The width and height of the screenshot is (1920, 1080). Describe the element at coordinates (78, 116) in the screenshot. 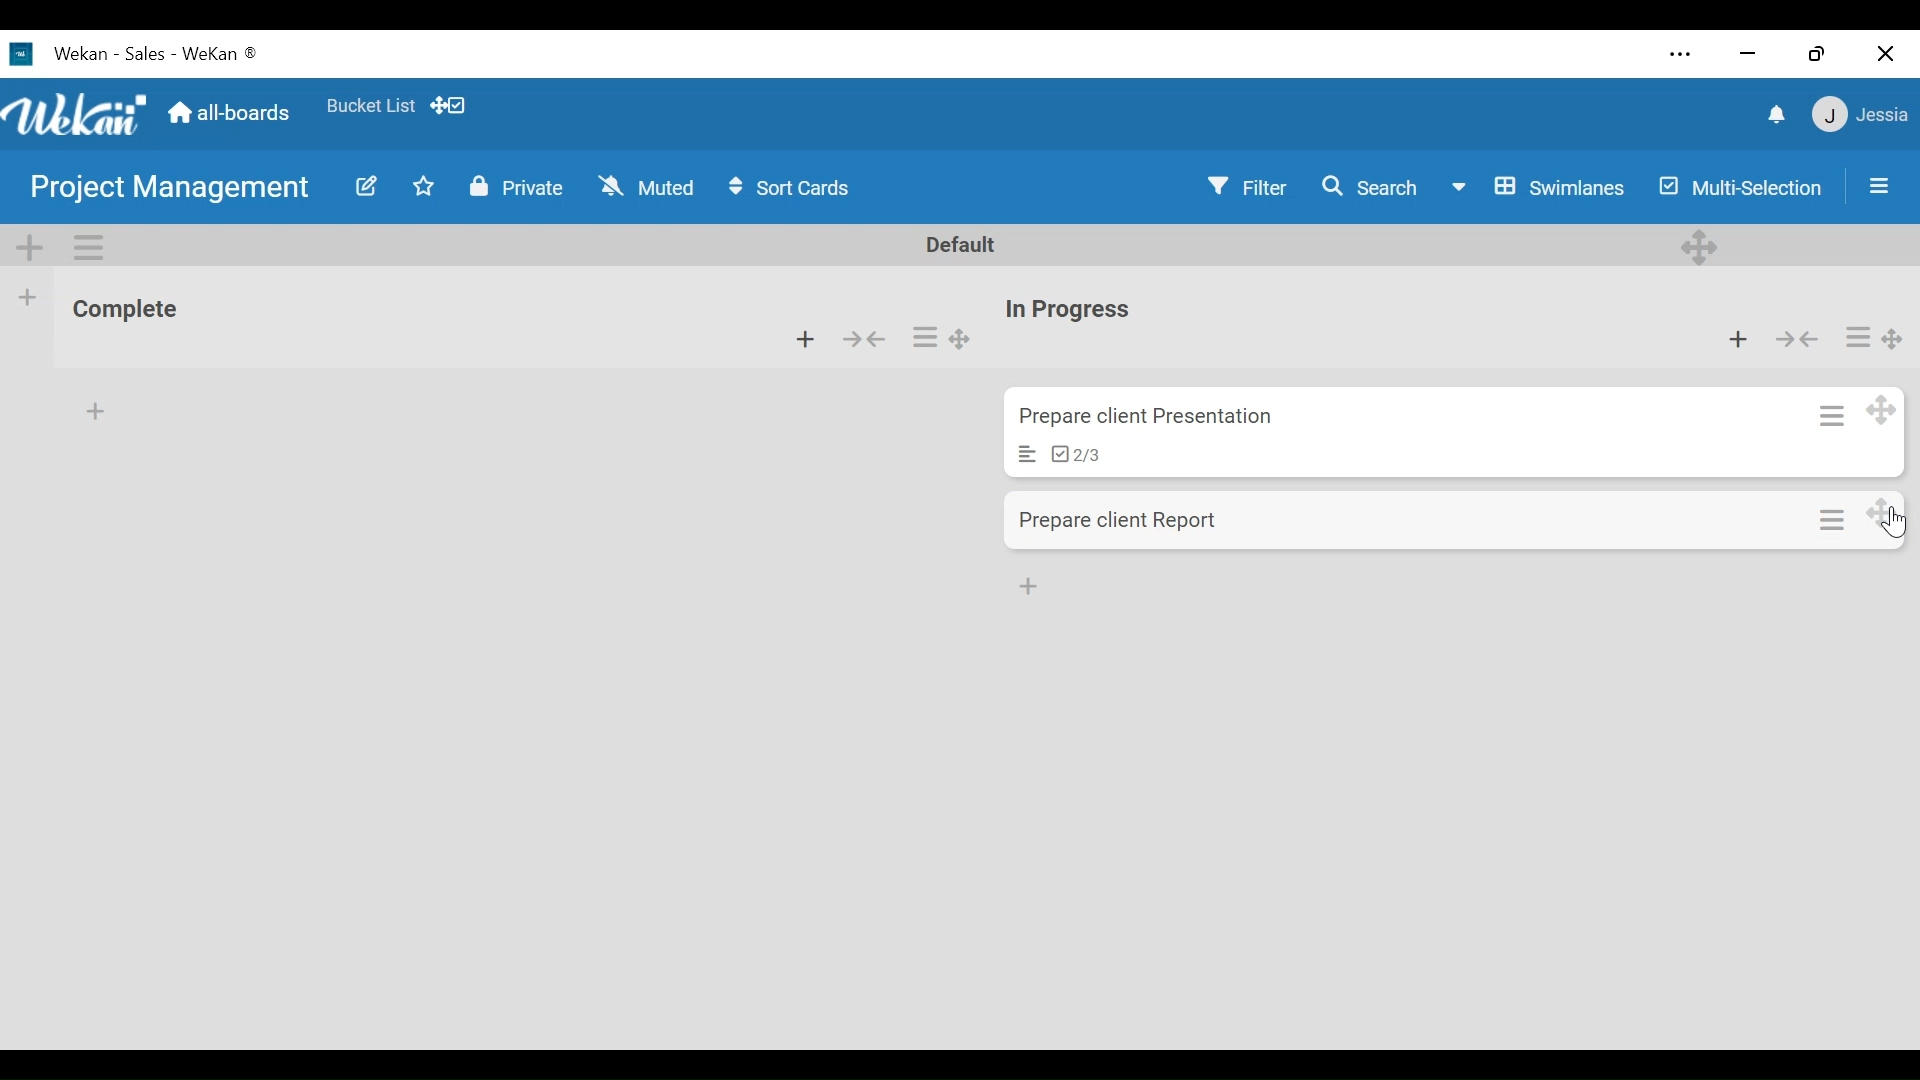

I see `Wekan logo` at that location.